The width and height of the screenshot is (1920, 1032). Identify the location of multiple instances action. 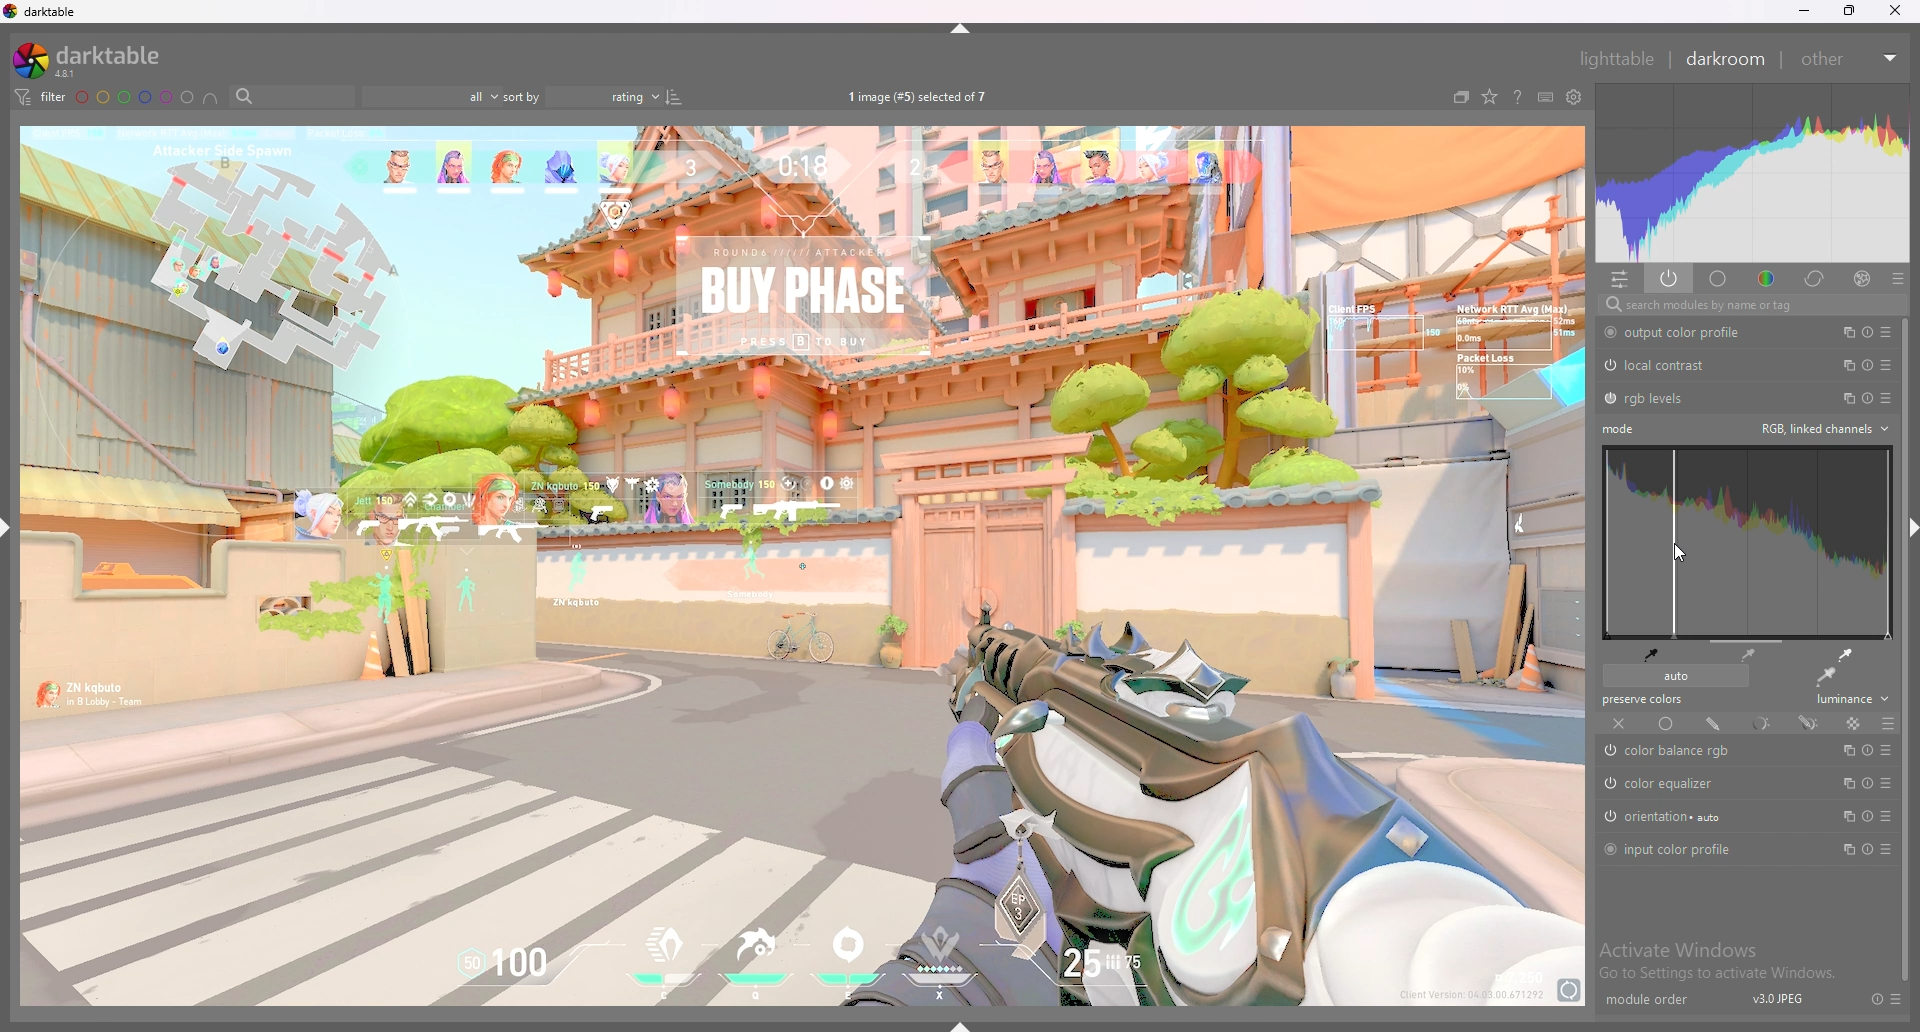
(1844, 782).